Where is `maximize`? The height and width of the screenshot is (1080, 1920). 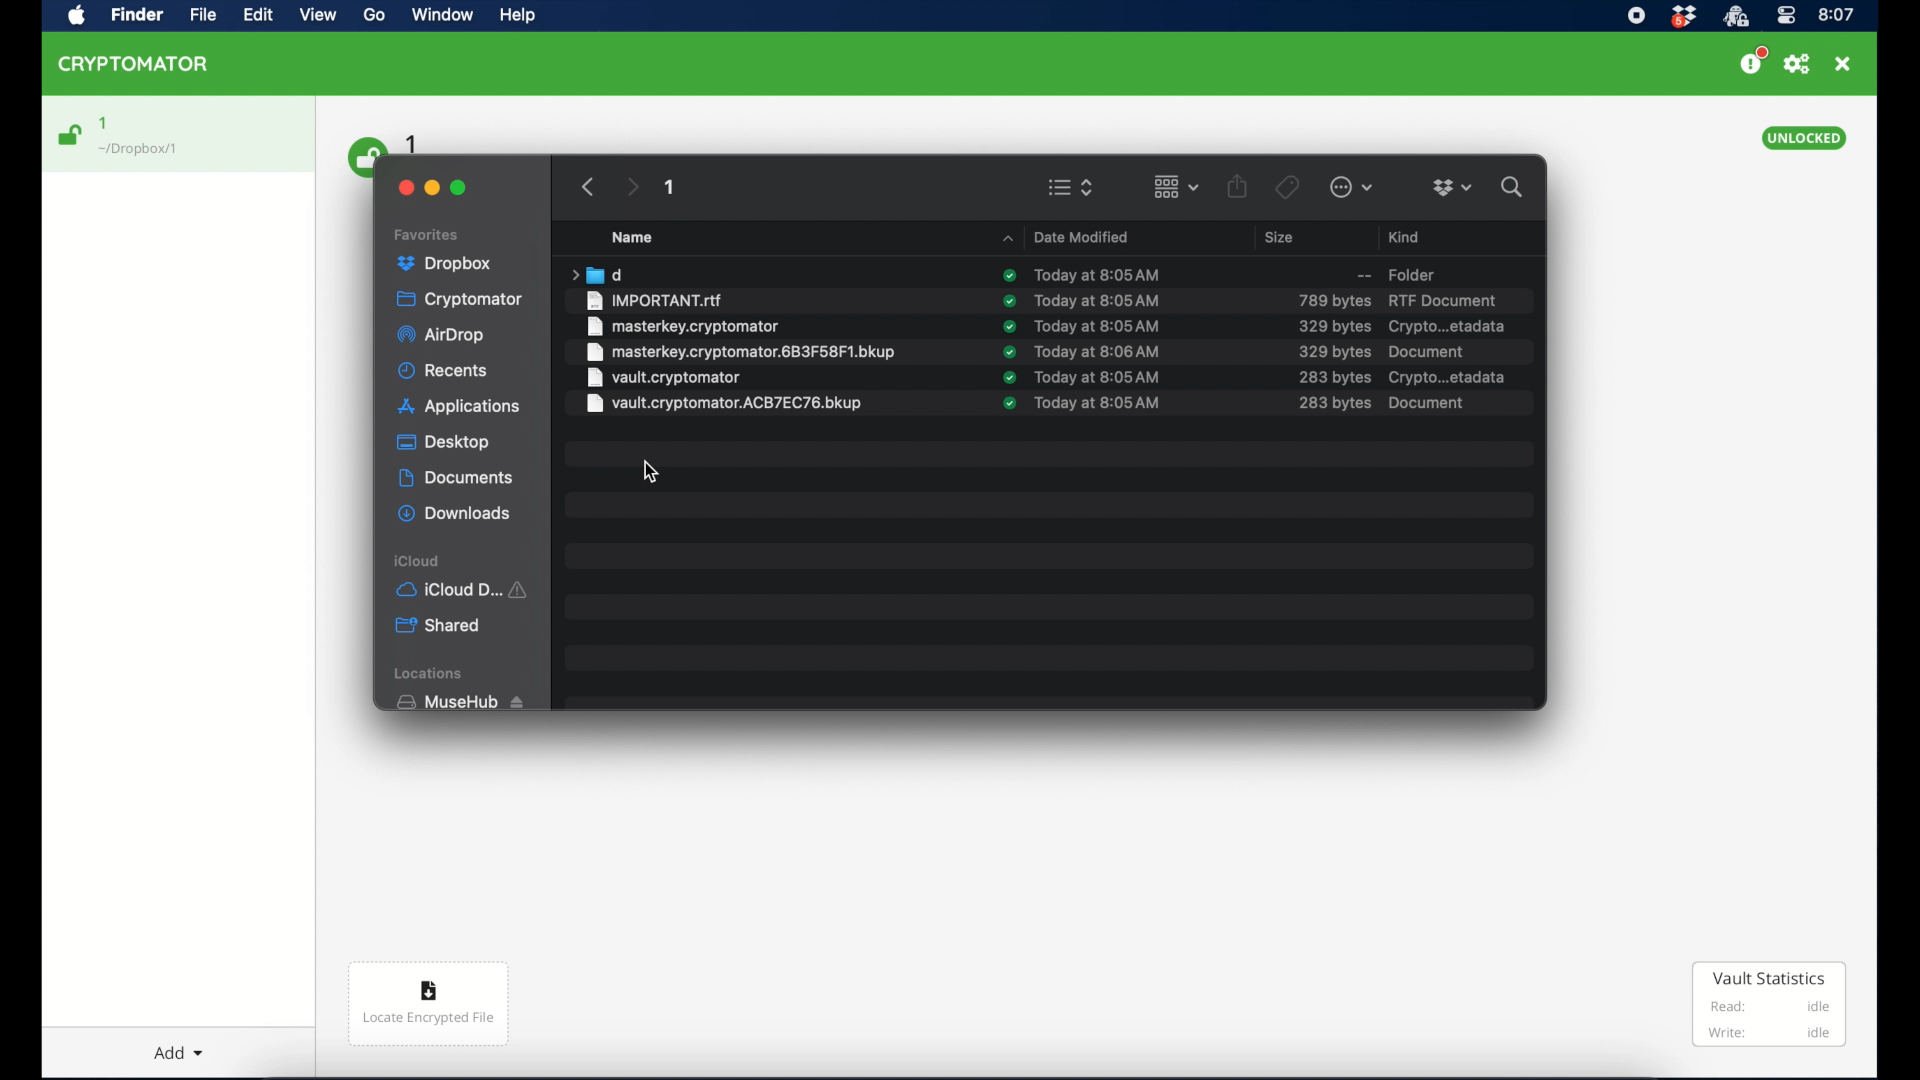
maximize is located at coordinates (460, 188).